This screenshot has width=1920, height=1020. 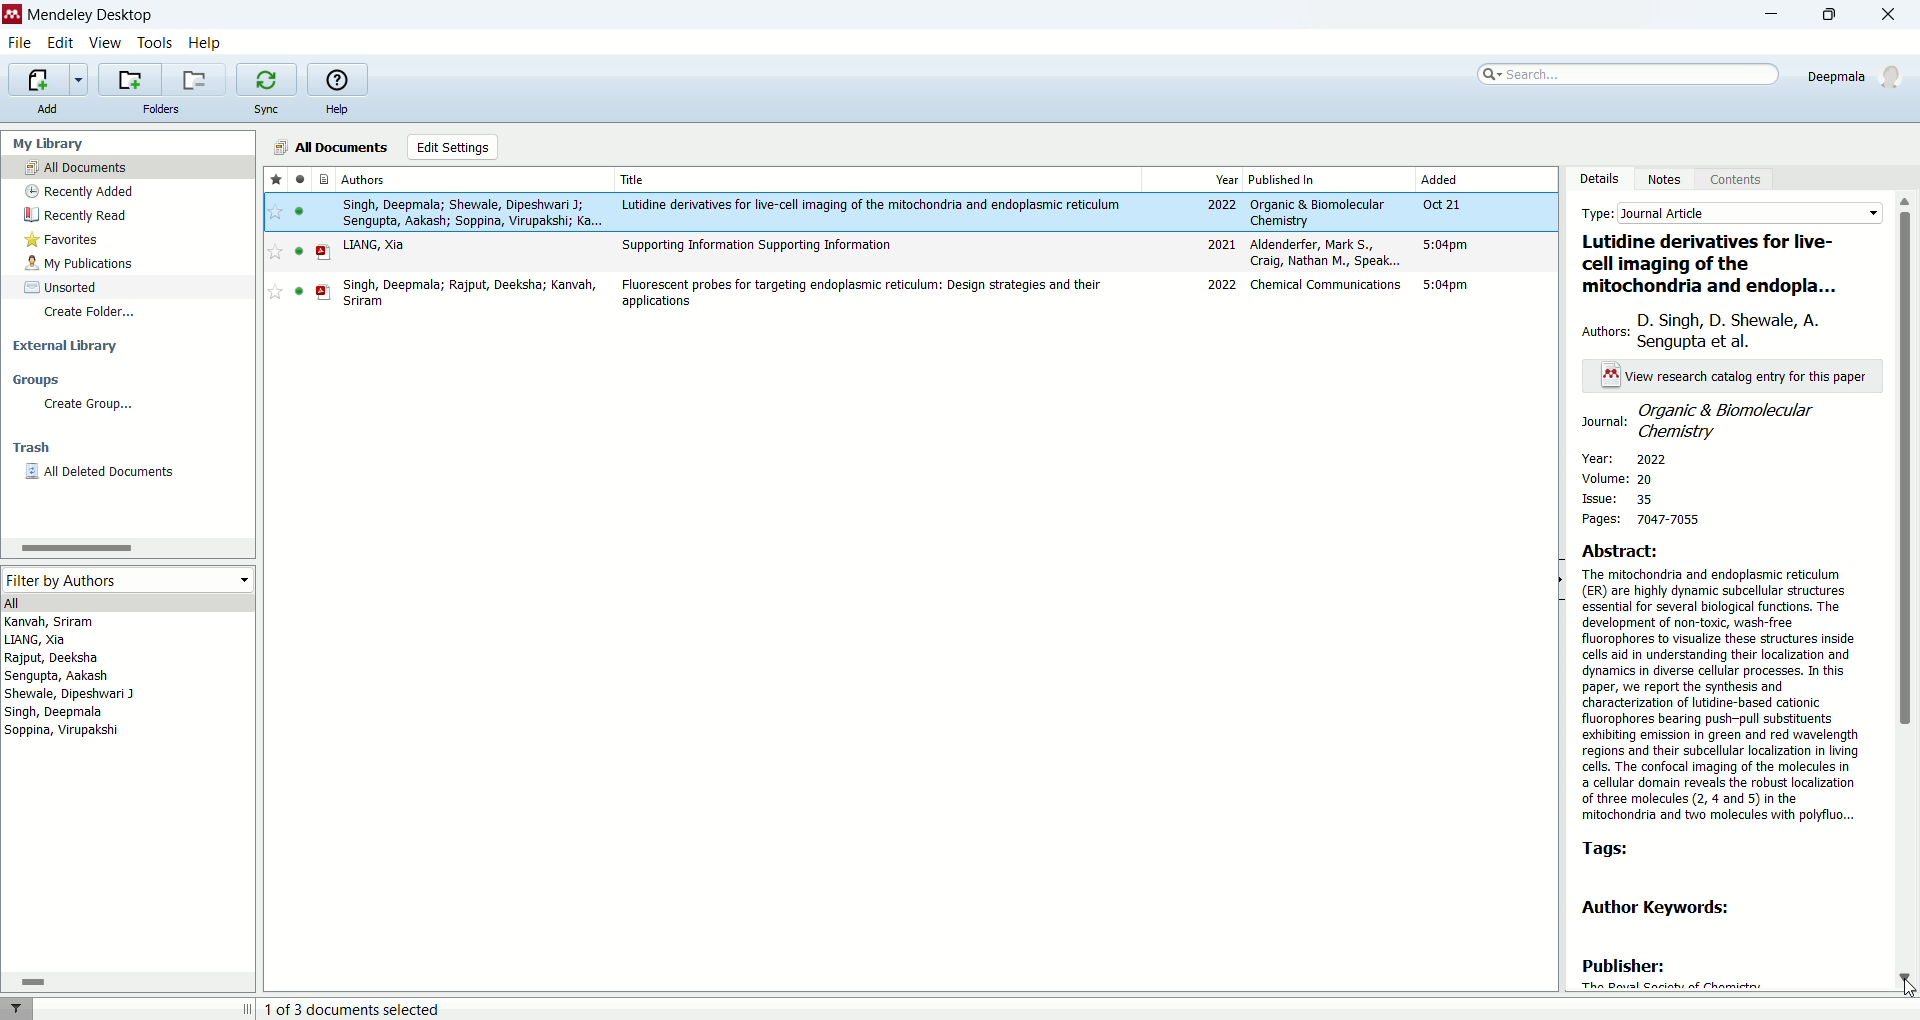 What do you see at coordinates (364, 179) in the screenshot?
I see `authors` at bounding box center [364, 179].